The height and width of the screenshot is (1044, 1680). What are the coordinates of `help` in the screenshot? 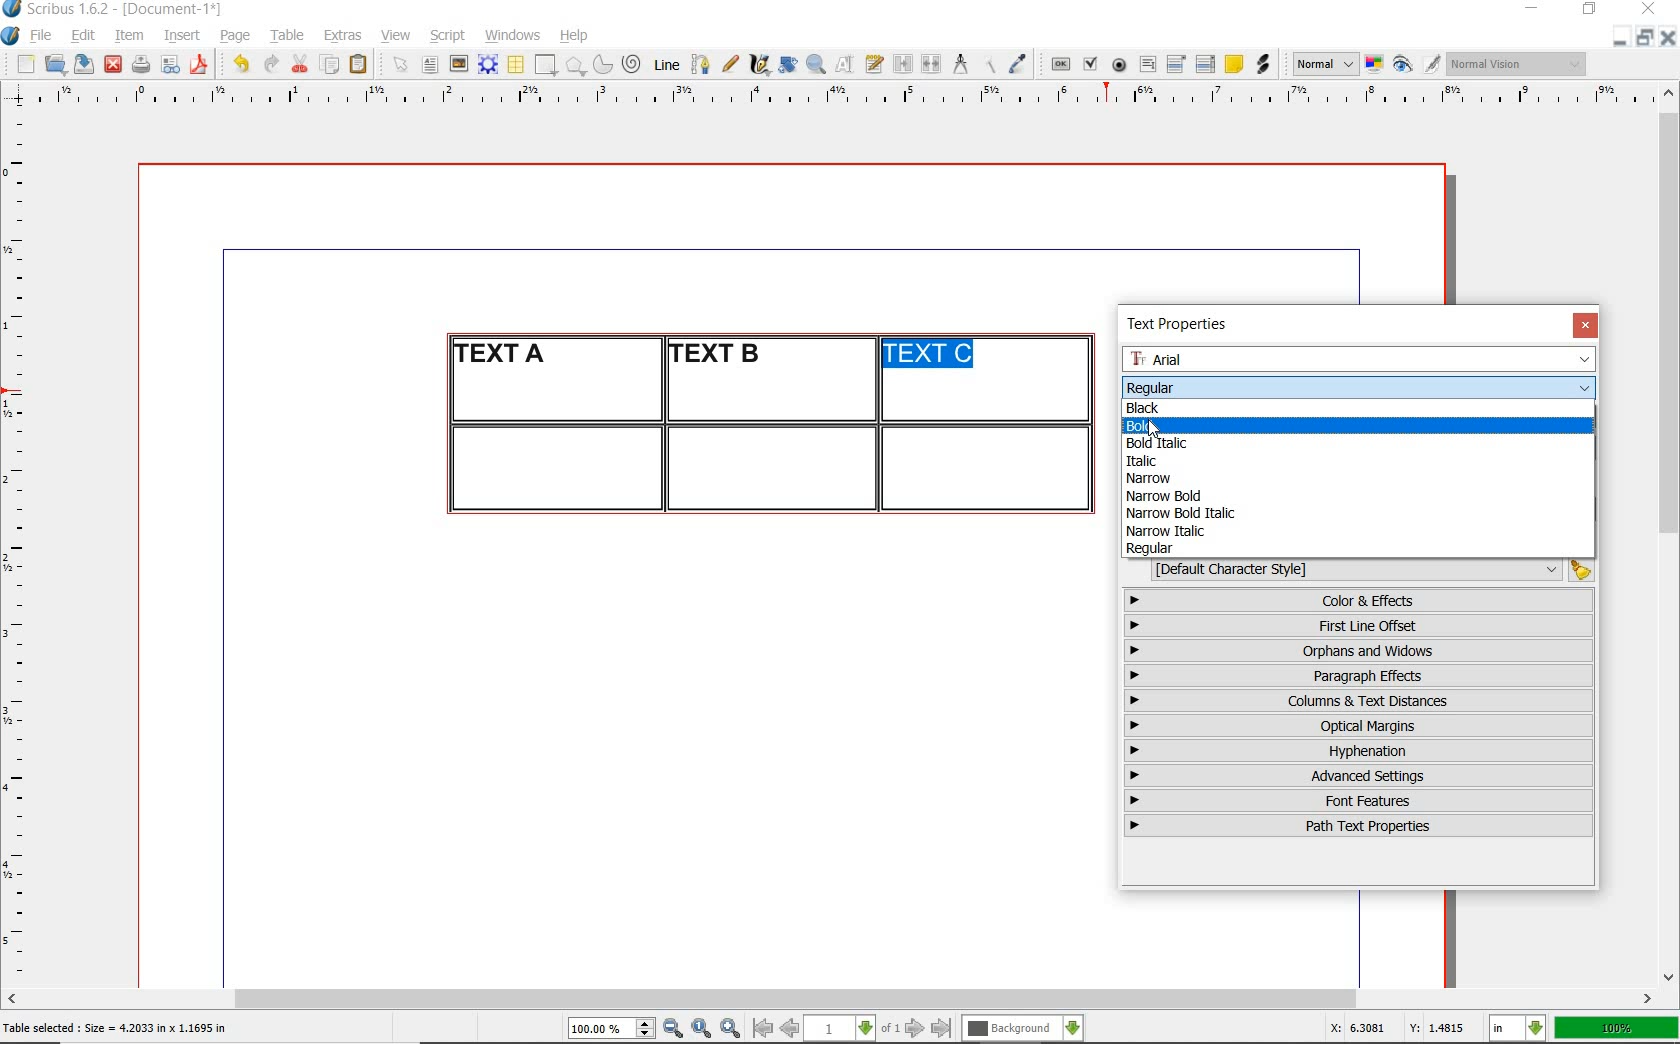 It's located at (572, 37).